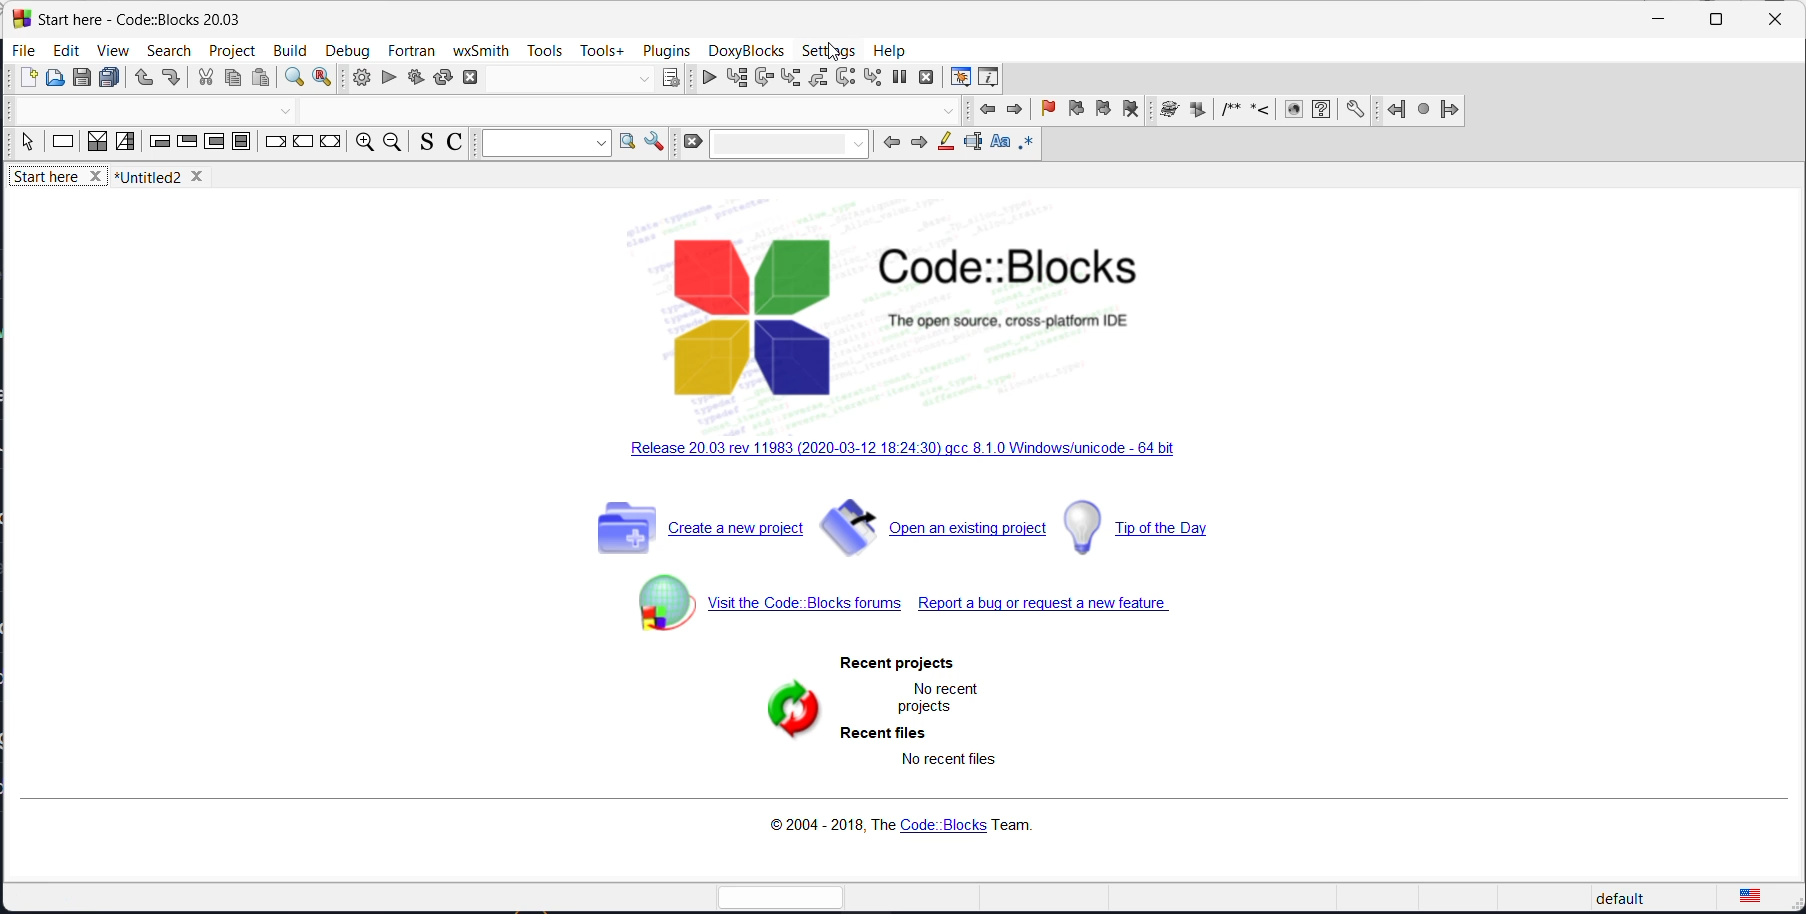 This screenshot has width=1806, height=914. What do you see at coordinates (1167, 111) in the screenshot?
I see `icon` at bounding box center [1167, 111].